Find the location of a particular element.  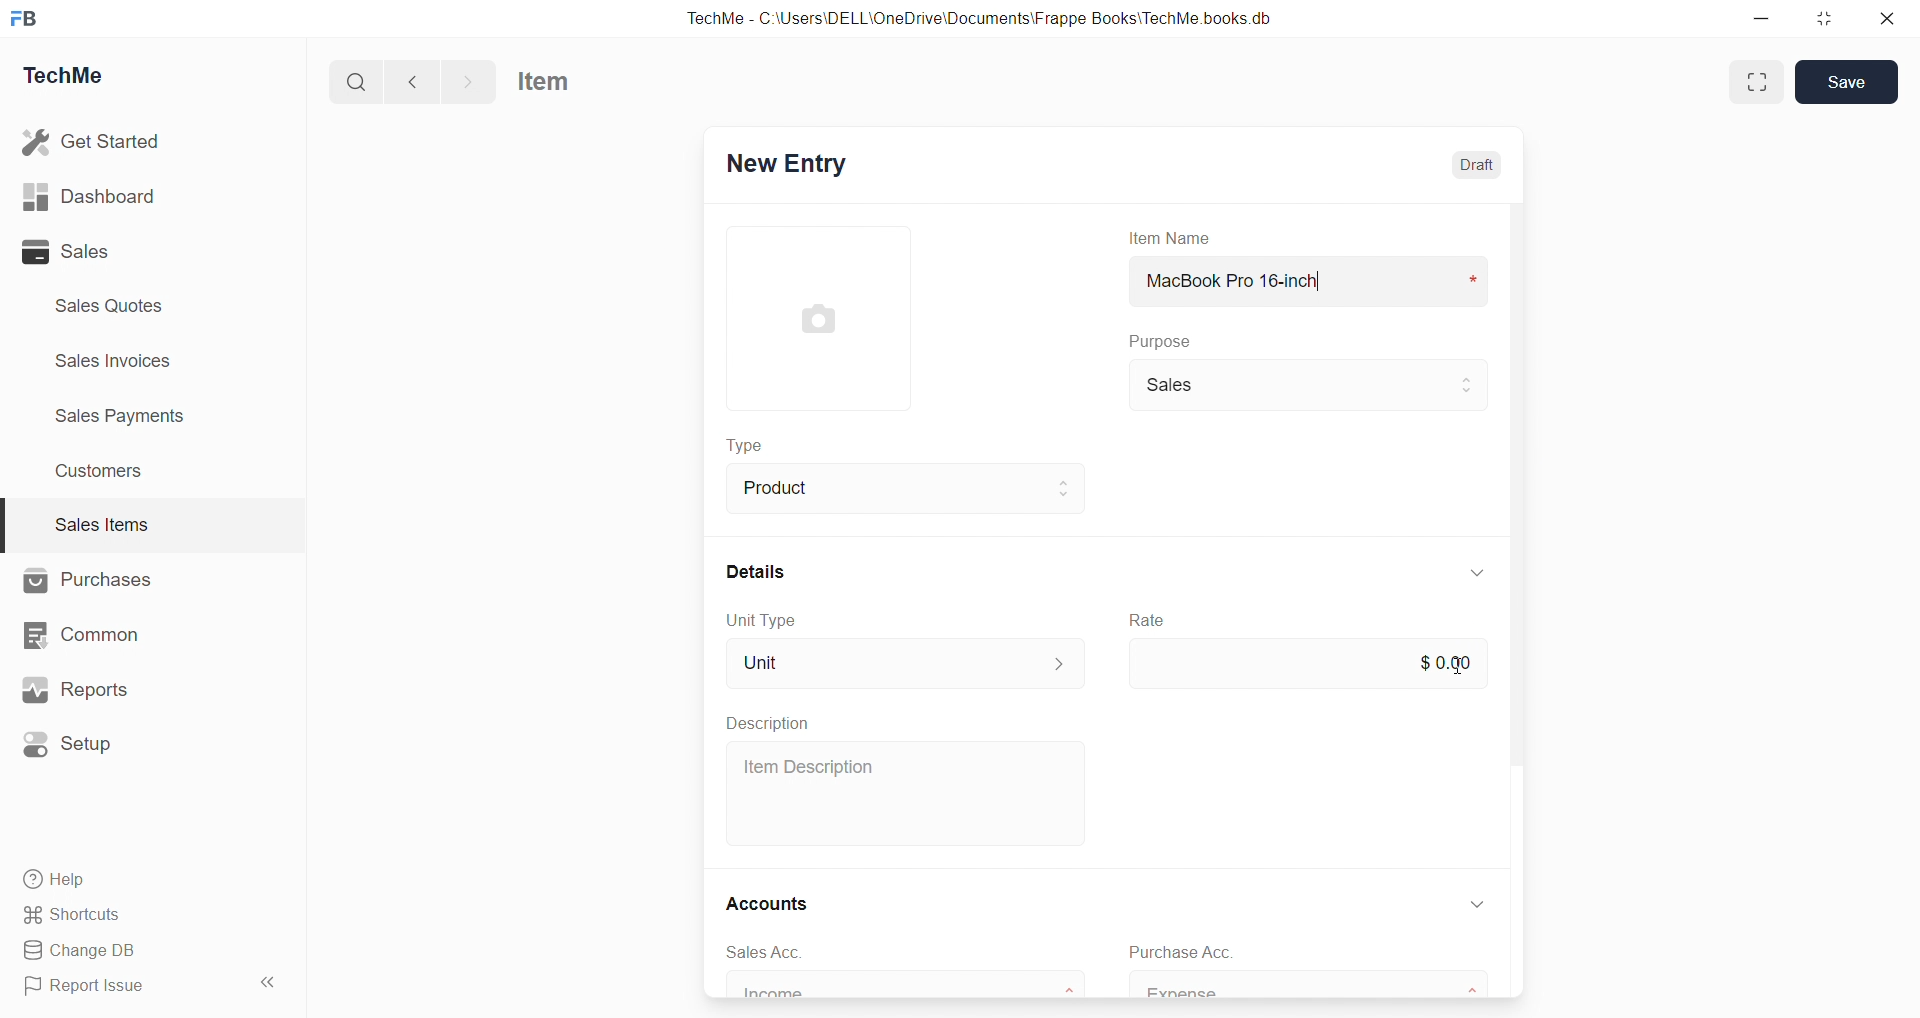

Item Name is located at coordinates (1167, 239).